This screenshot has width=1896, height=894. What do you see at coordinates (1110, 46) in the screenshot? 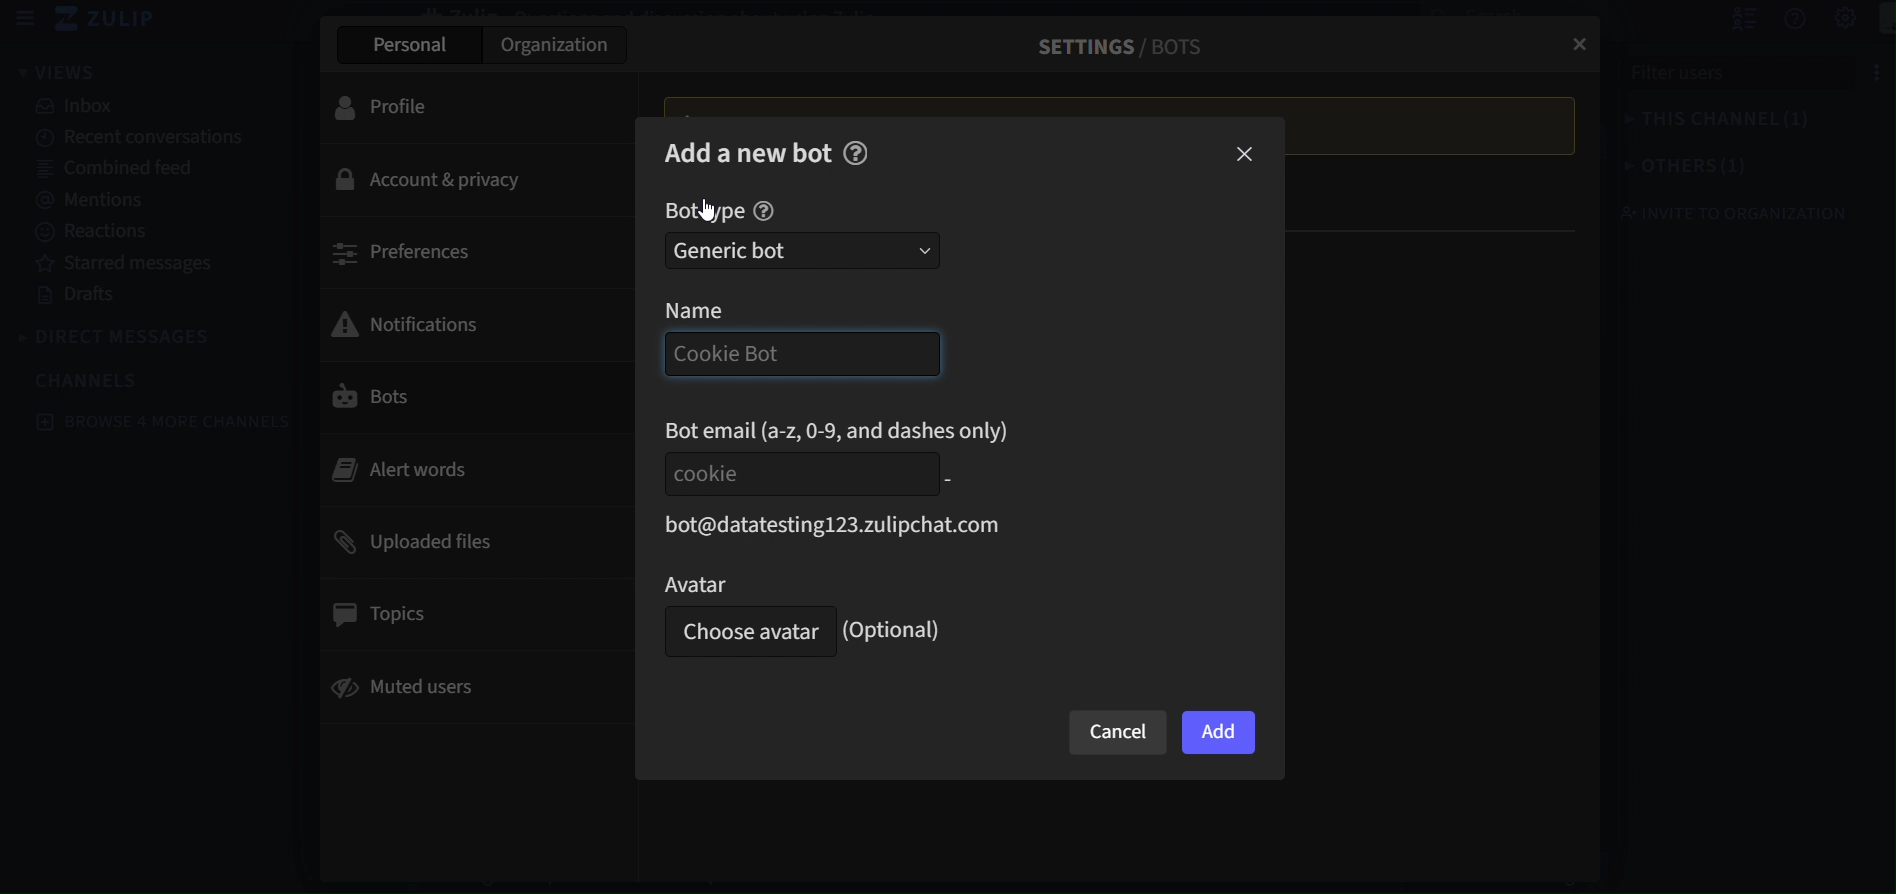
I see `settings/ Bots` at bounding box center [1110, 46].